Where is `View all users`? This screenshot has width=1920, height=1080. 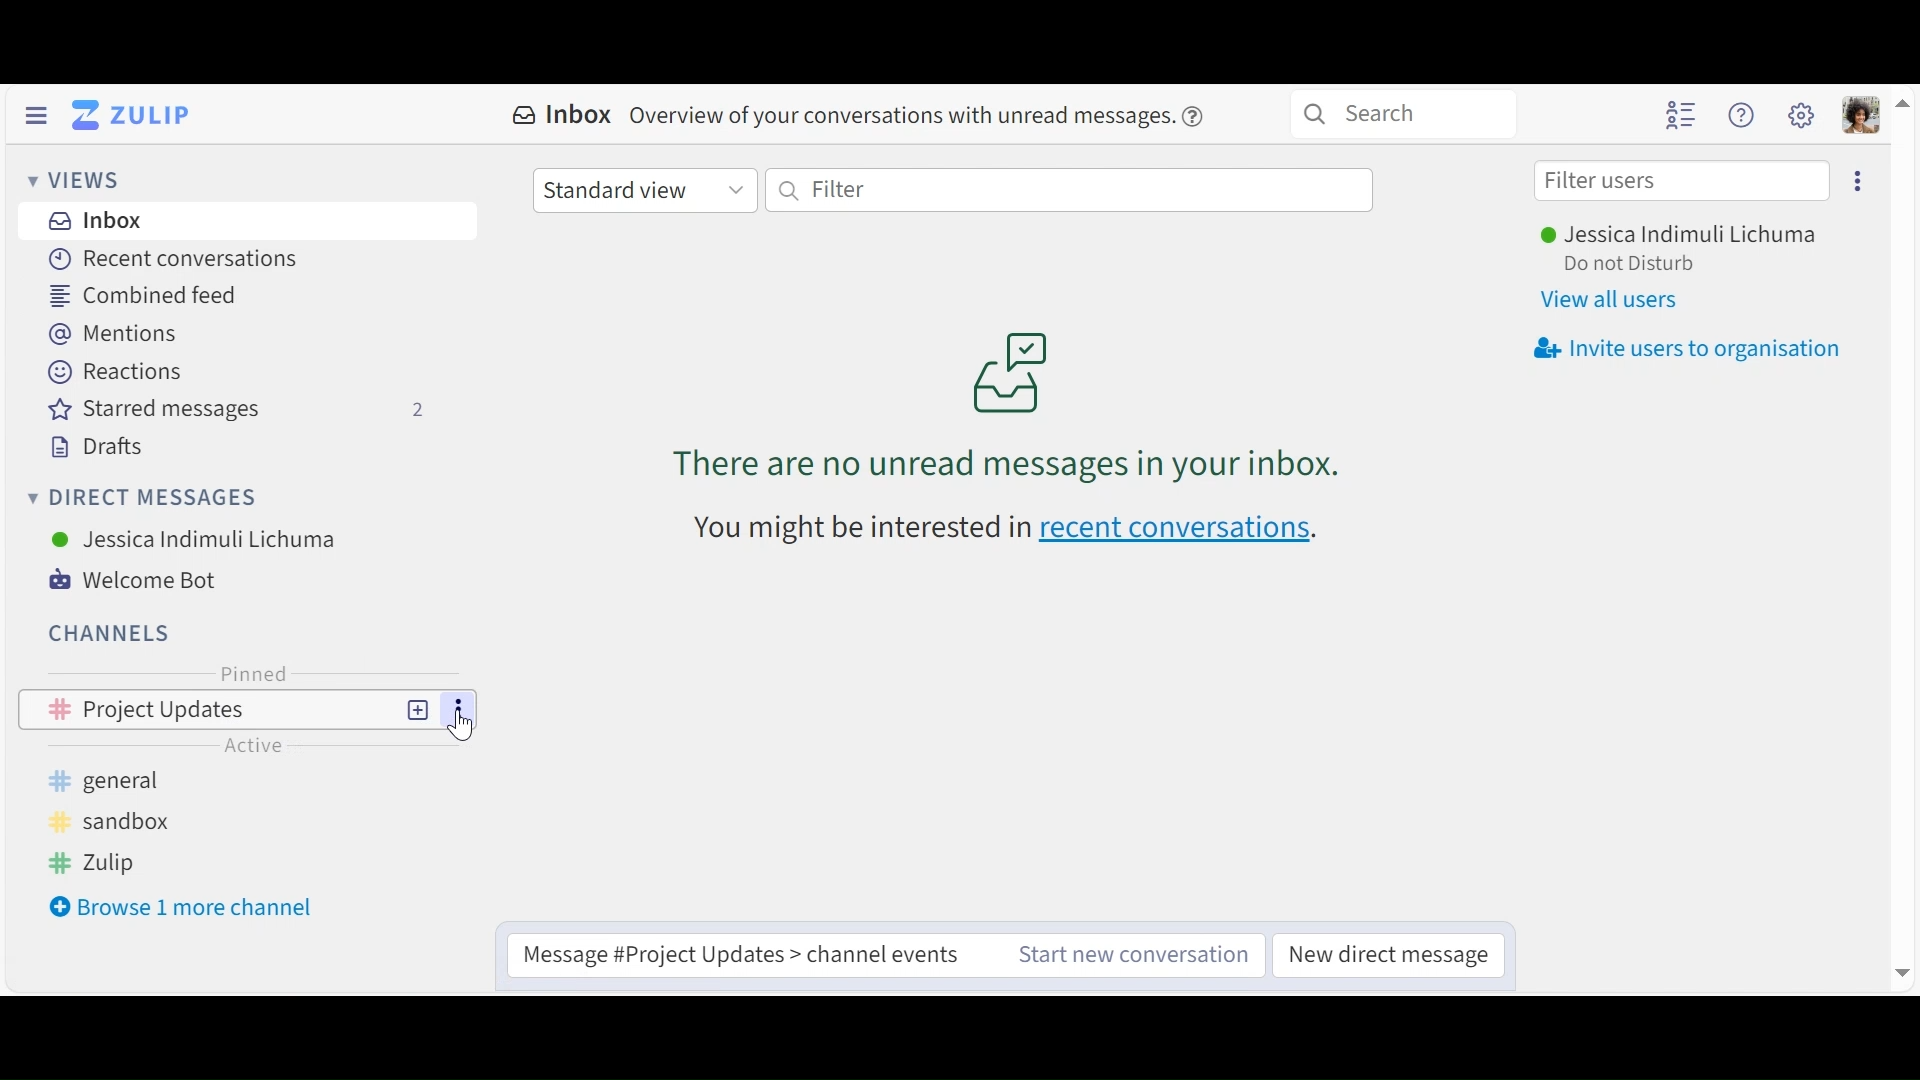
View all users is located at coordinates (1613, 300).